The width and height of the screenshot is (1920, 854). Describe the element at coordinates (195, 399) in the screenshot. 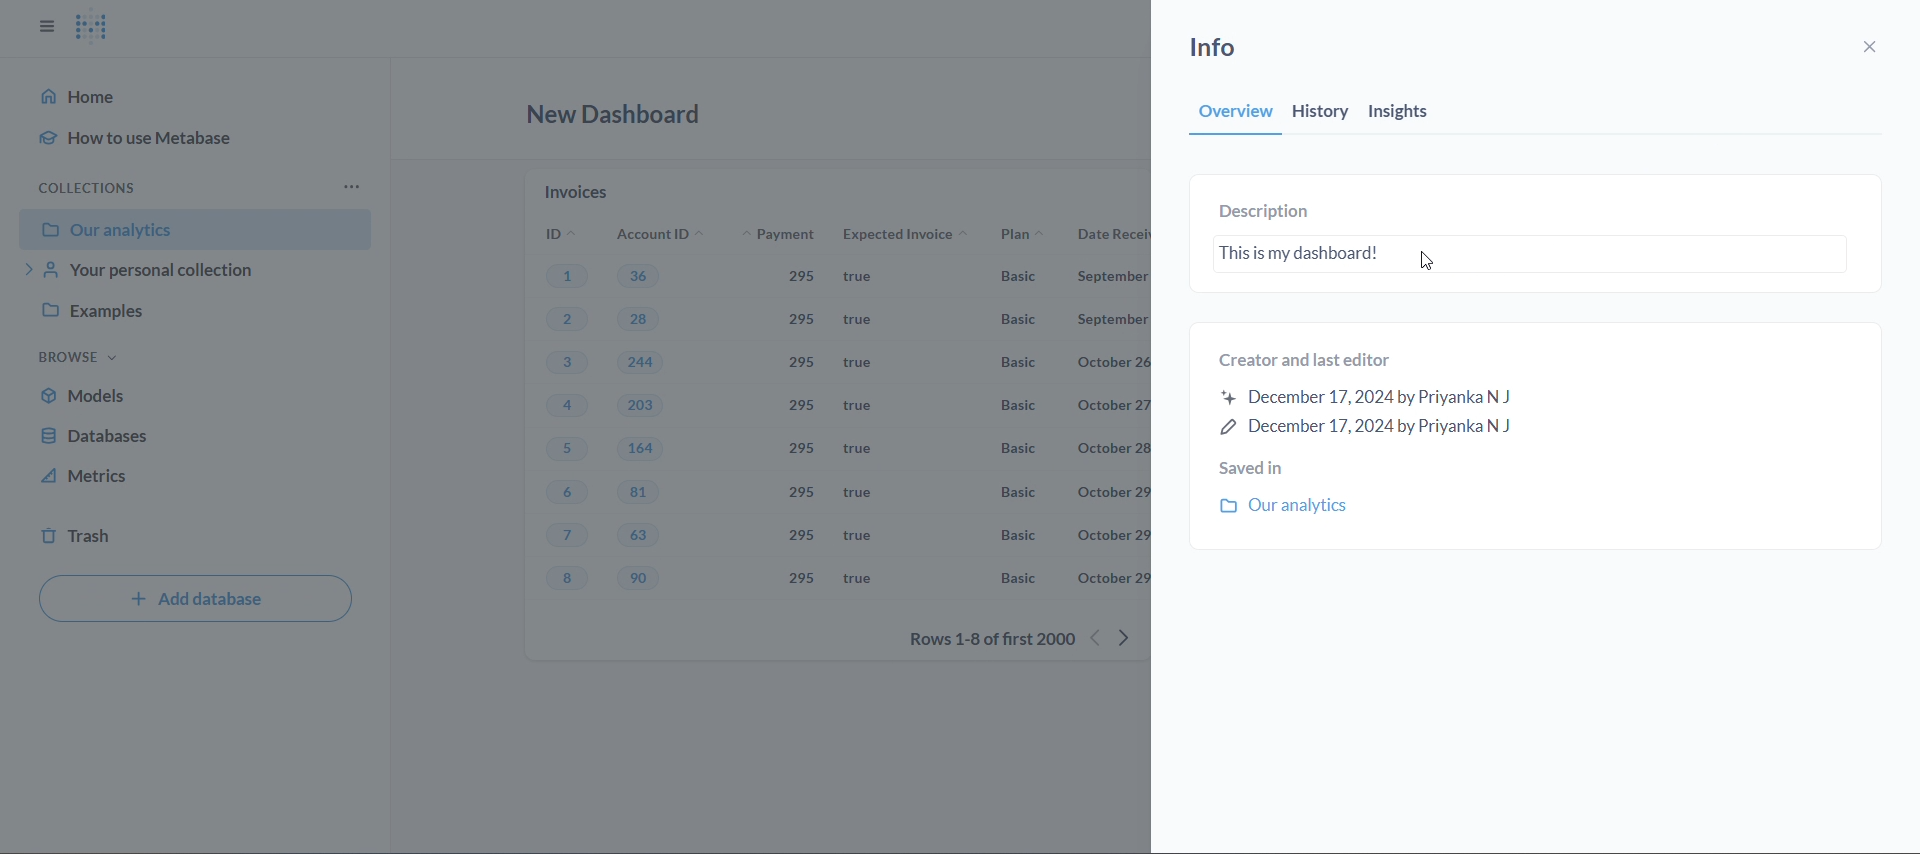

I see `models` at that location.